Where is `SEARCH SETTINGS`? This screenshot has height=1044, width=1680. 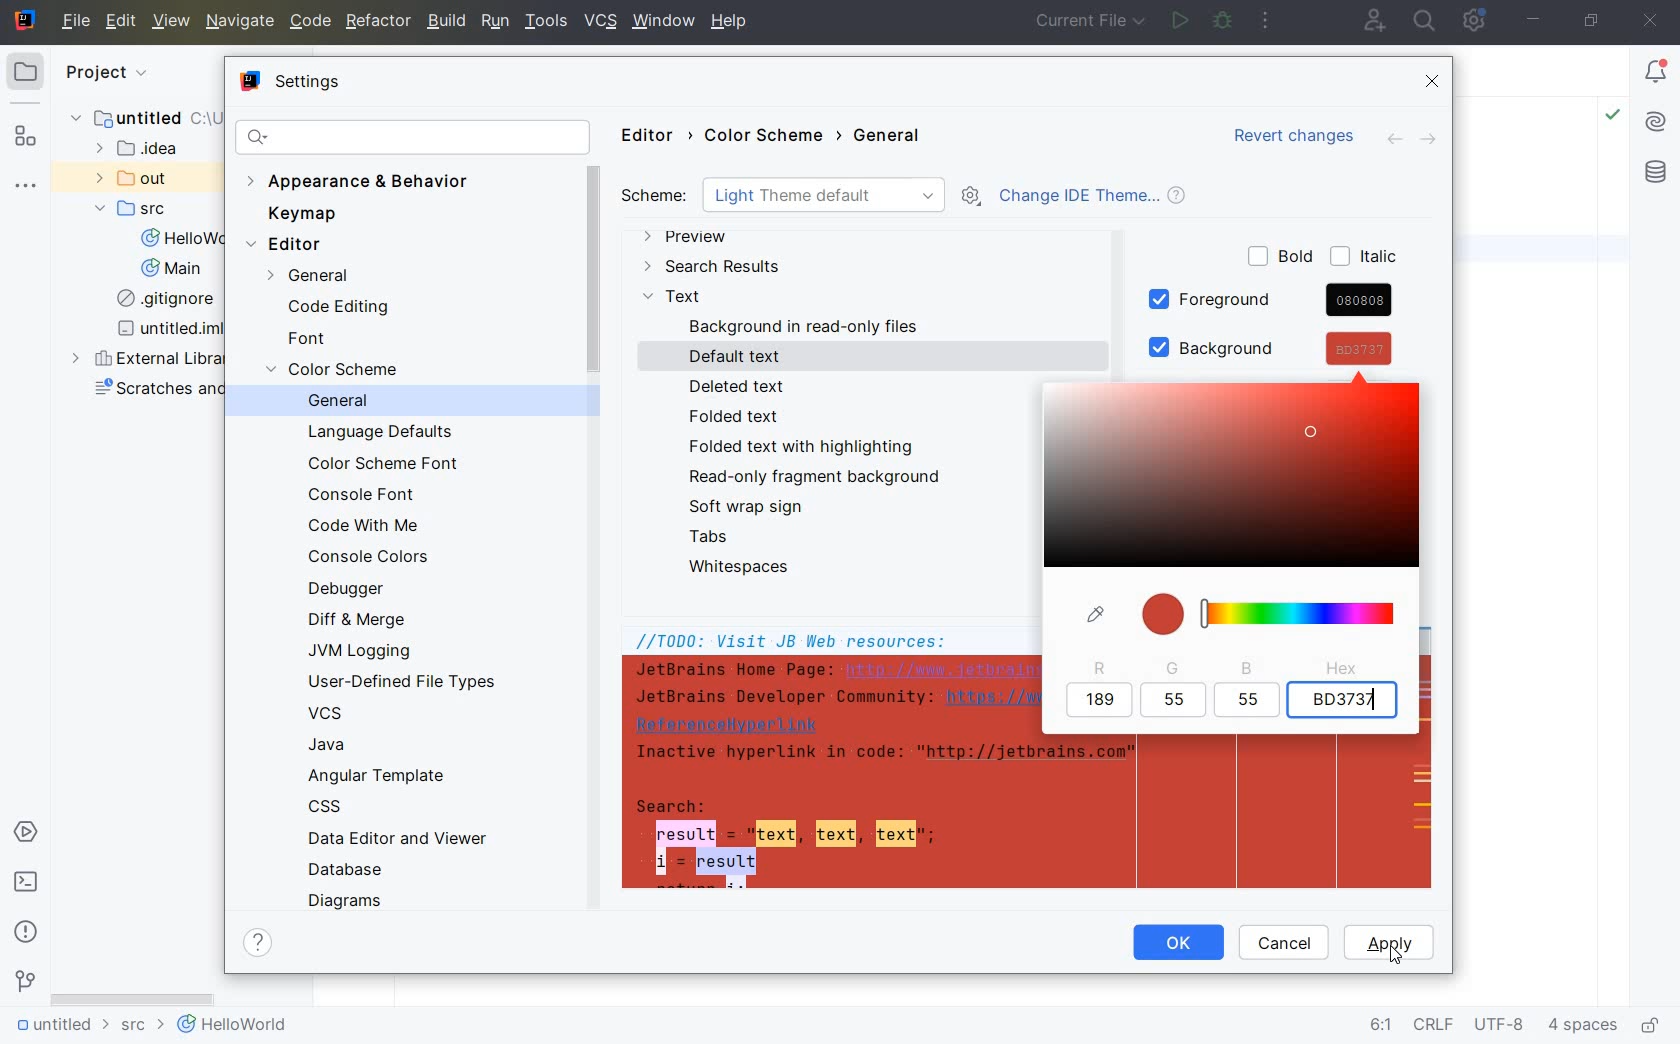 SEARCH SETTINGS is located at coordinates (413, 136).